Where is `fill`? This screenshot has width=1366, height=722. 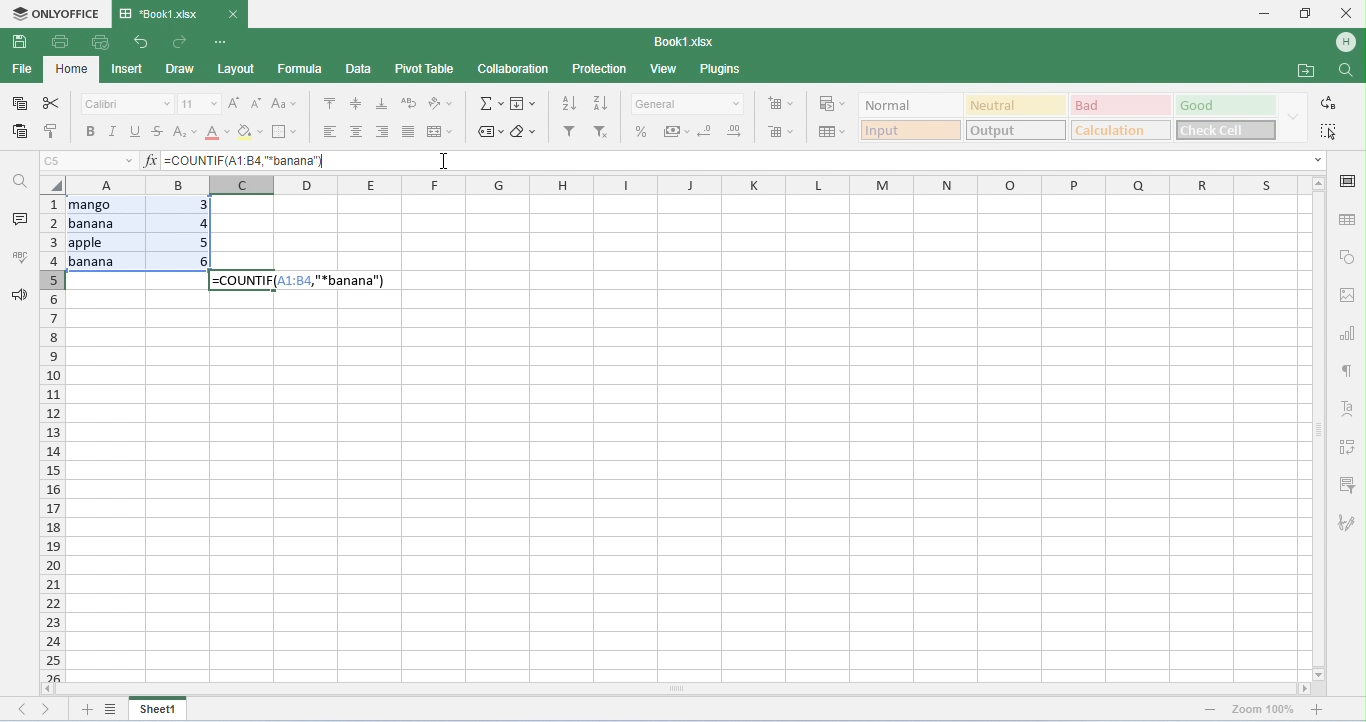 fill is located at coordinates (524, 105).